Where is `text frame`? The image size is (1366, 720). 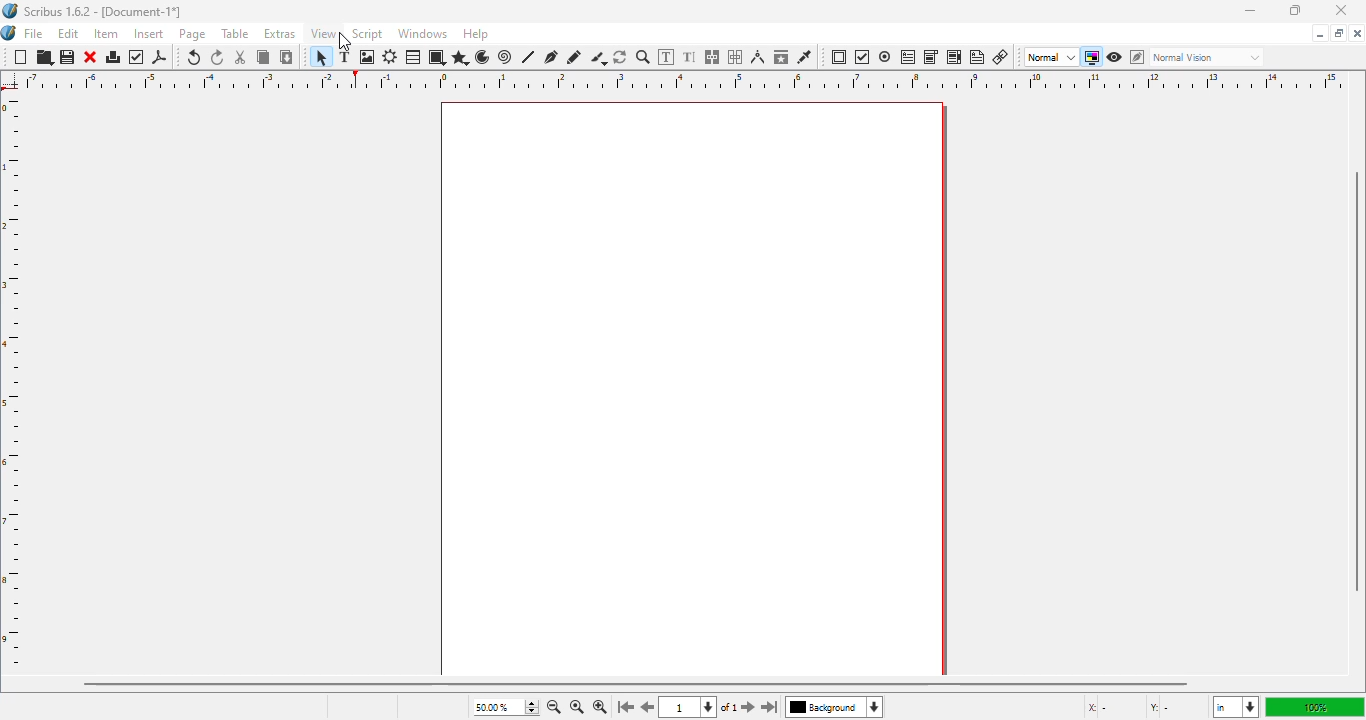
text frame is located at coordinates (344, 57).